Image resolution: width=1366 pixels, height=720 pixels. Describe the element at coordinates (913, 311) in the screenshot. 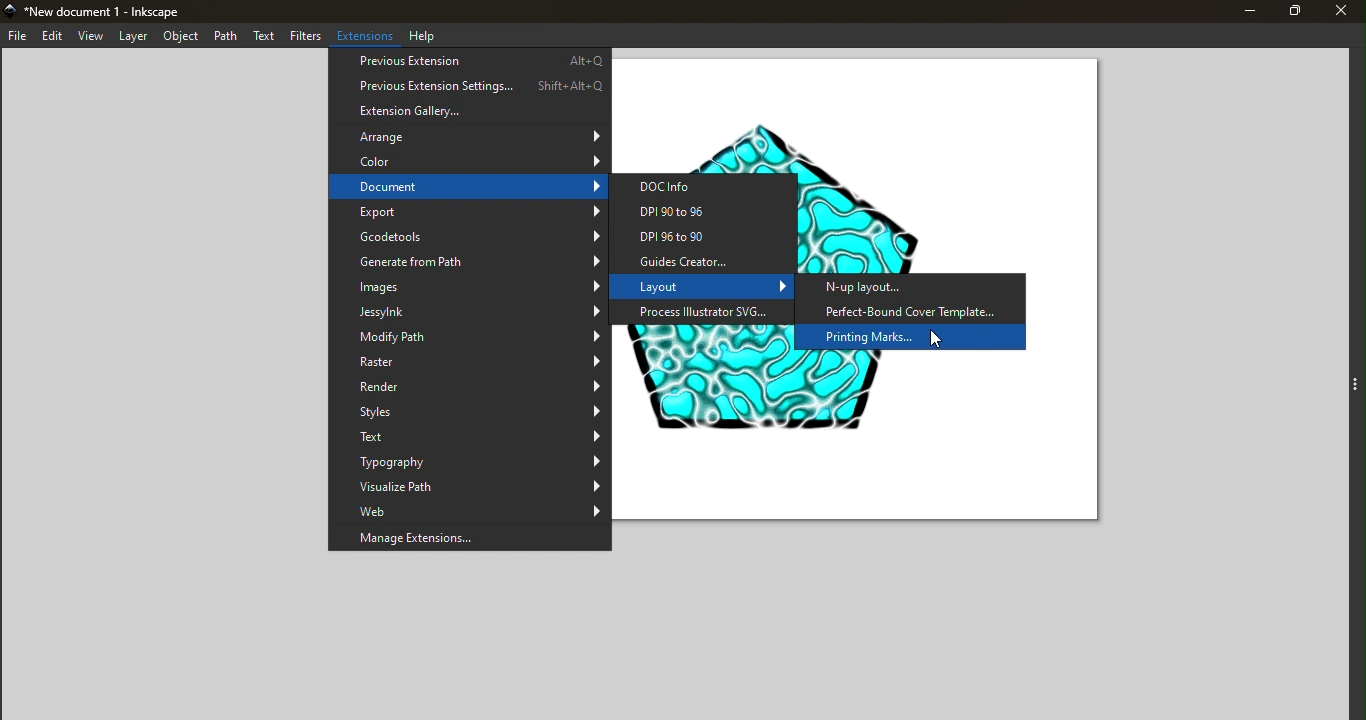

I see `Perfect-Bound Cover Template...` at that location.